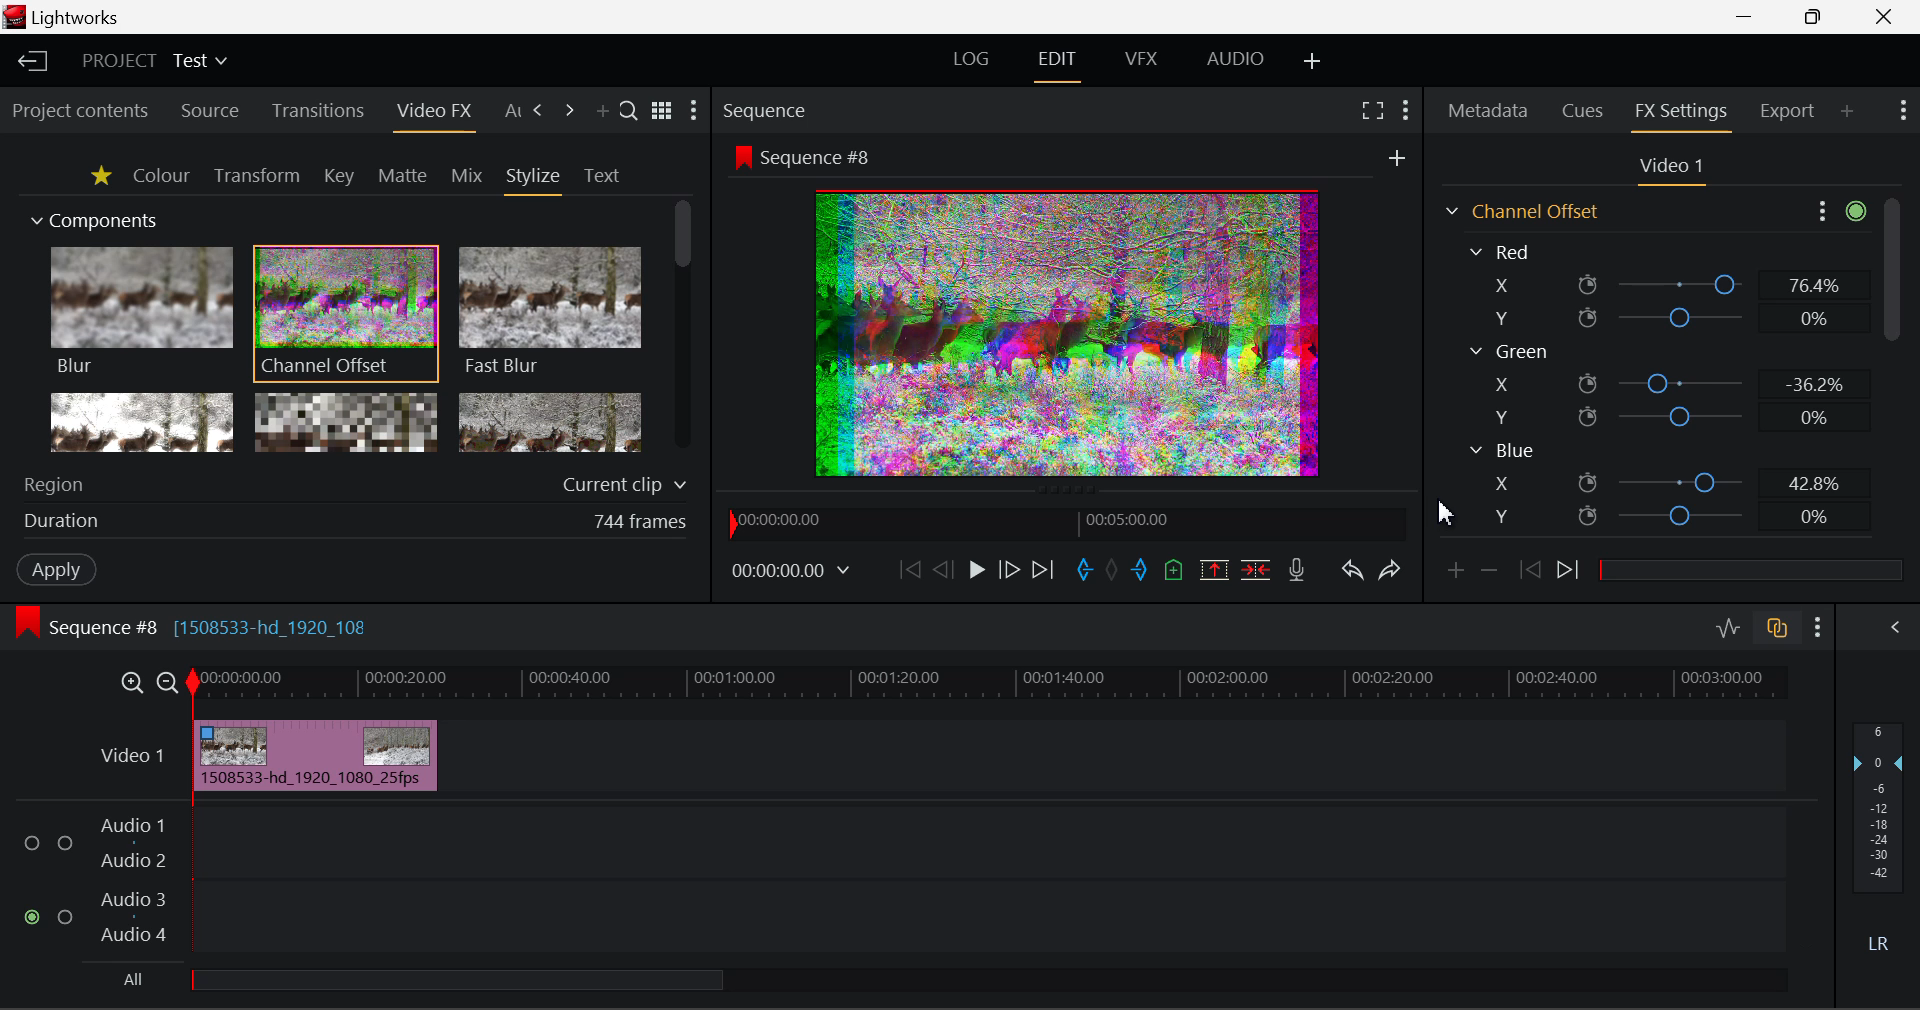 The height and width of the screenshot is (1010, 1920). What do you see at coordinates (1788, 111) in the screenshot?
I see `Export` at bounding box center [1788, 111].